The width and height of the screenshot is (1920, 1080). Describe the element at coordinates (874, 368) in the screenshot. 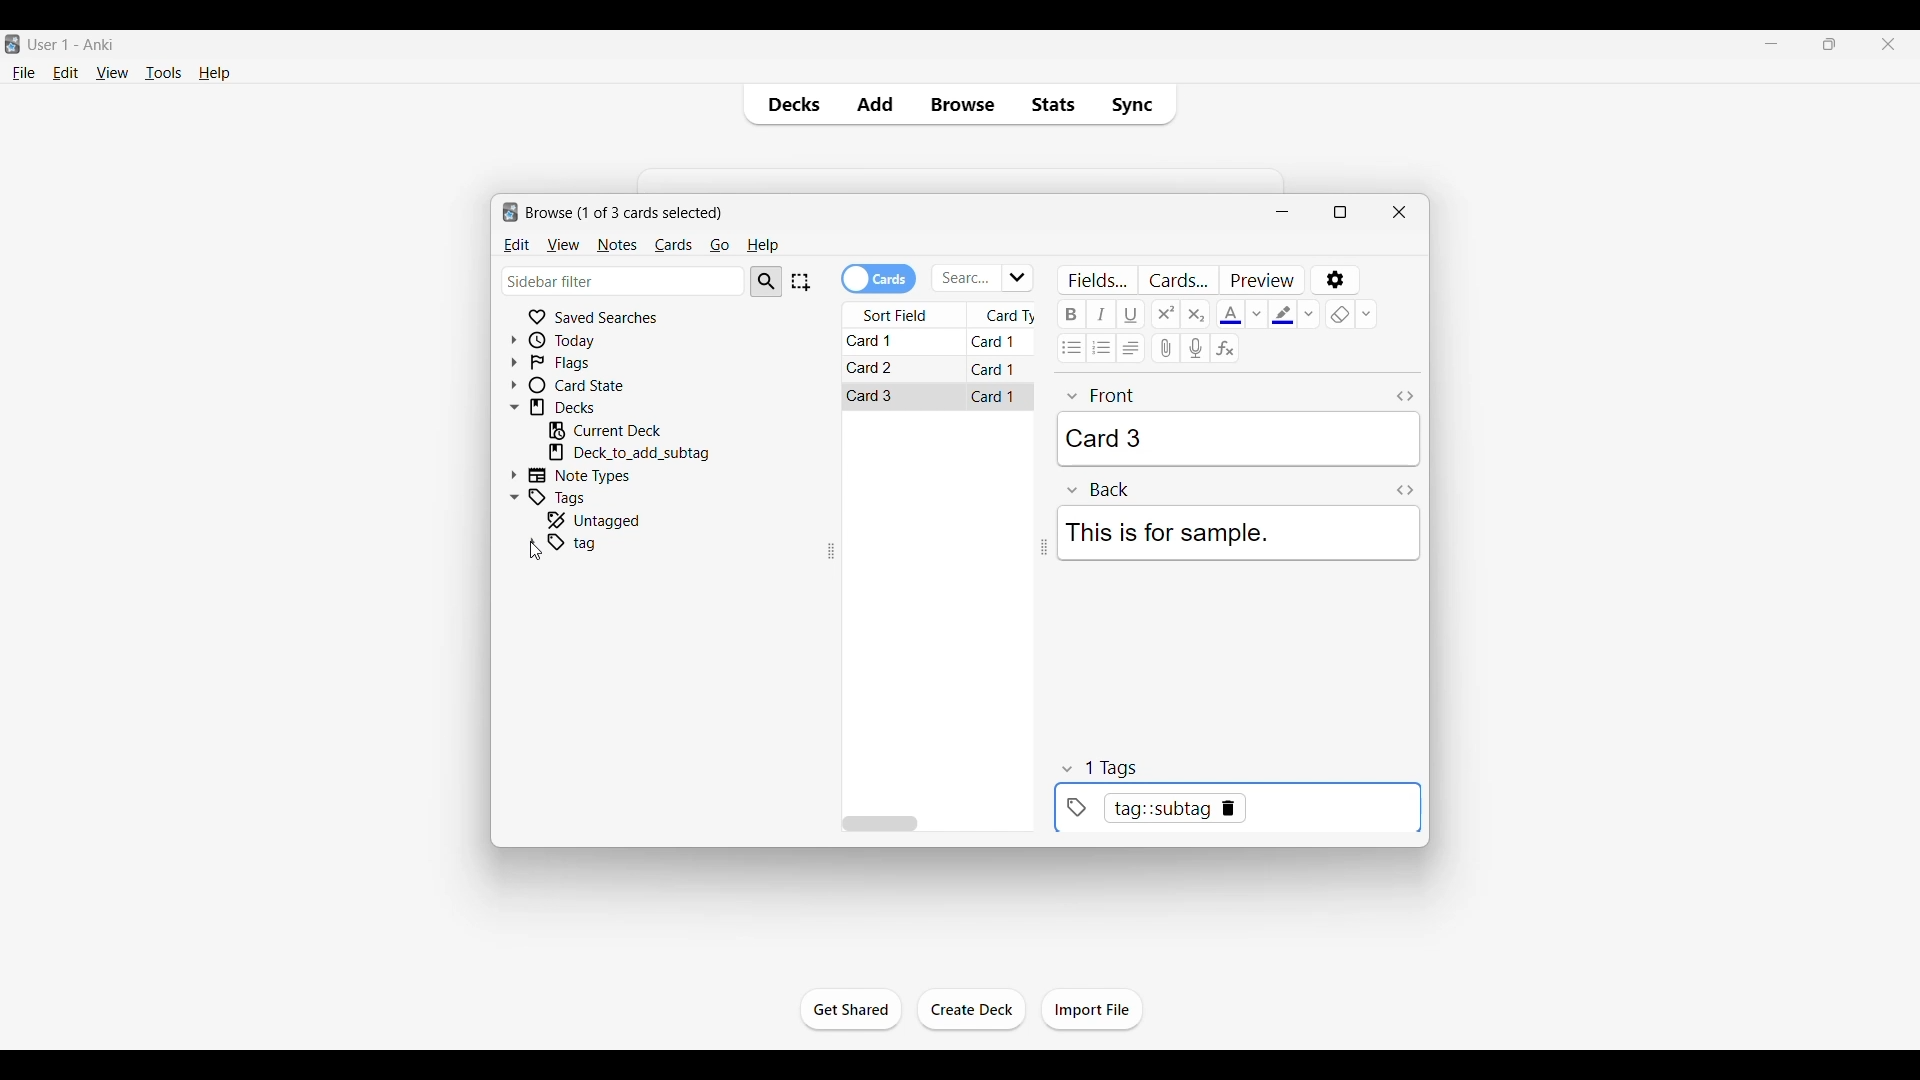

I see `Card 2` at that location.